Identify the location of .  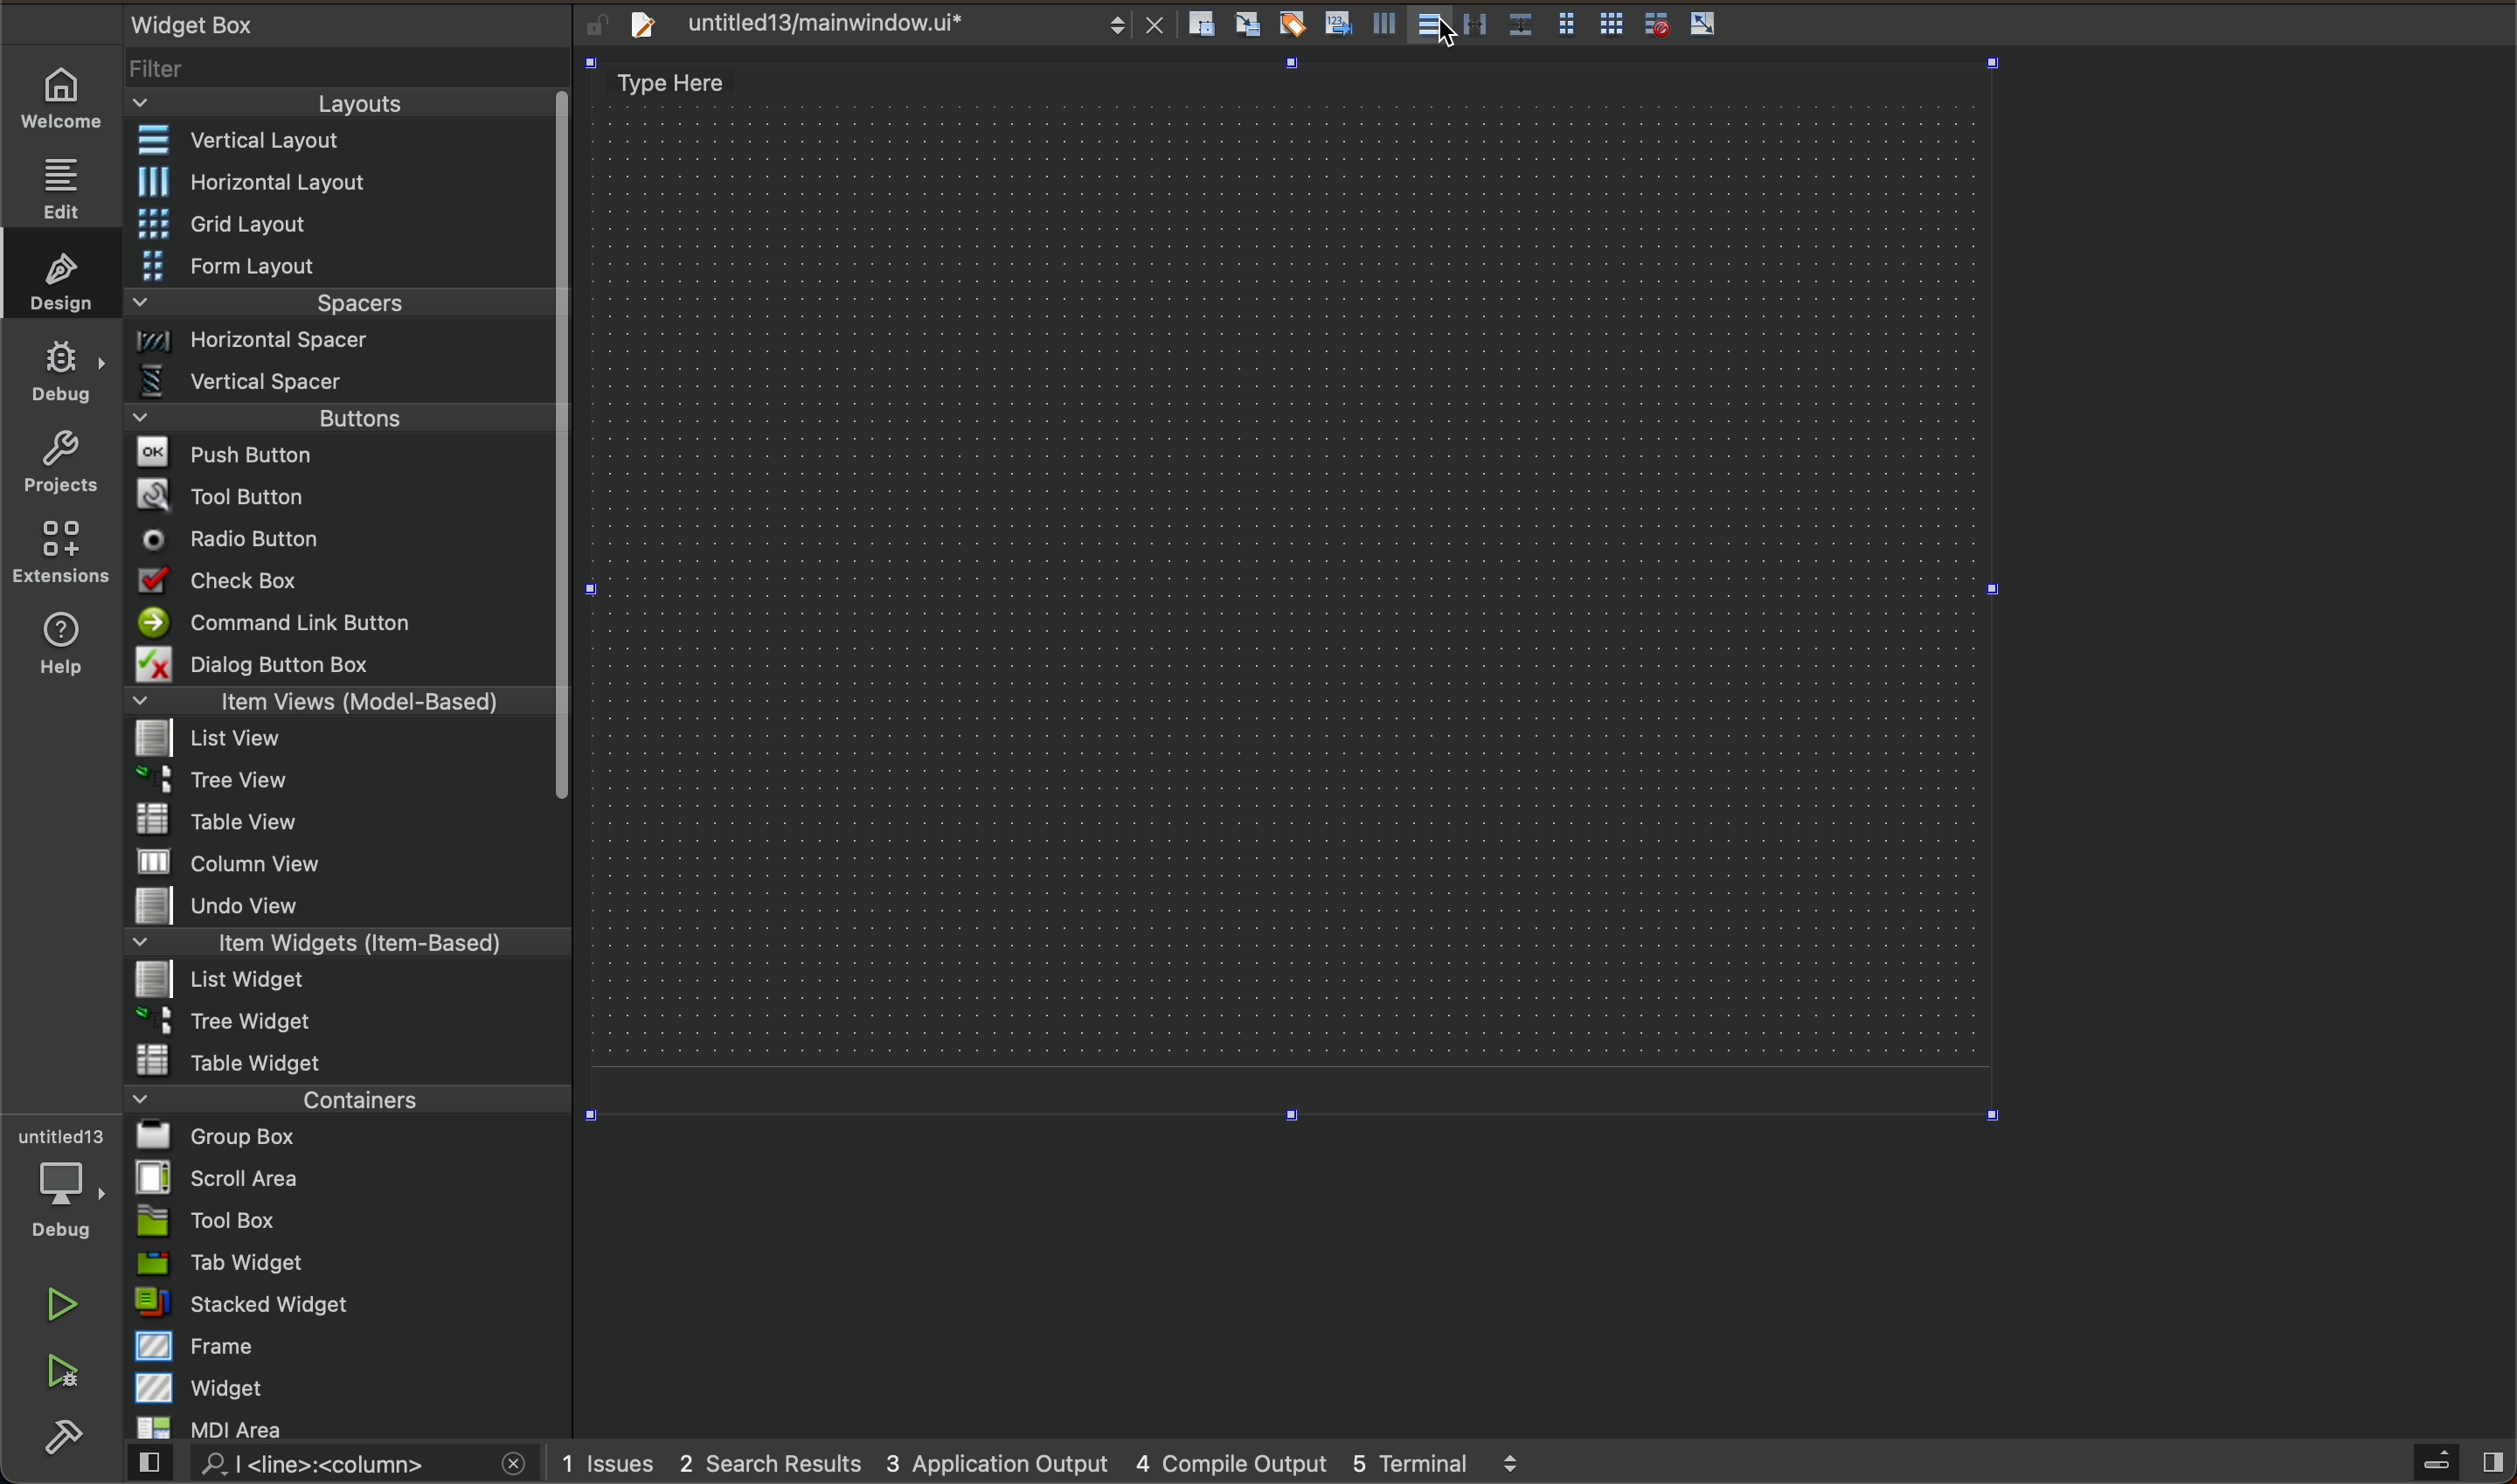
(1249, 23).